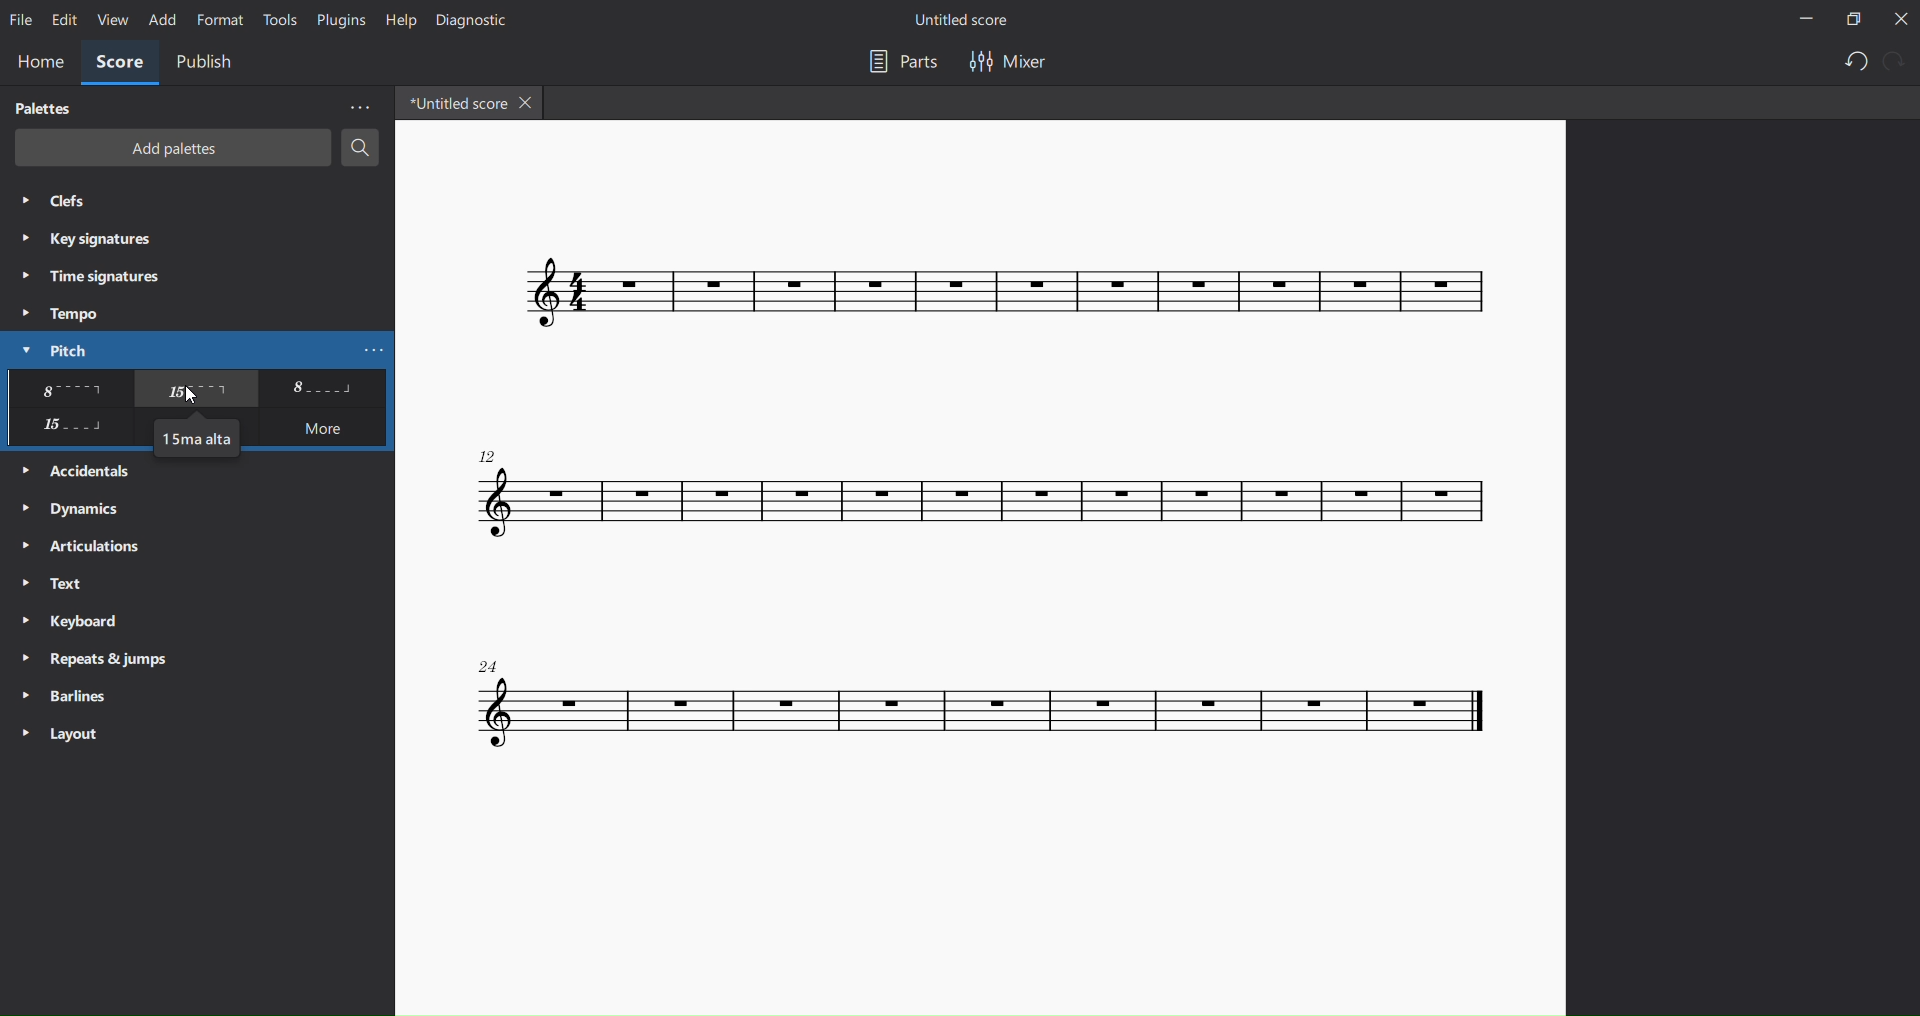  I want to click on plugins, so click(336, 19).